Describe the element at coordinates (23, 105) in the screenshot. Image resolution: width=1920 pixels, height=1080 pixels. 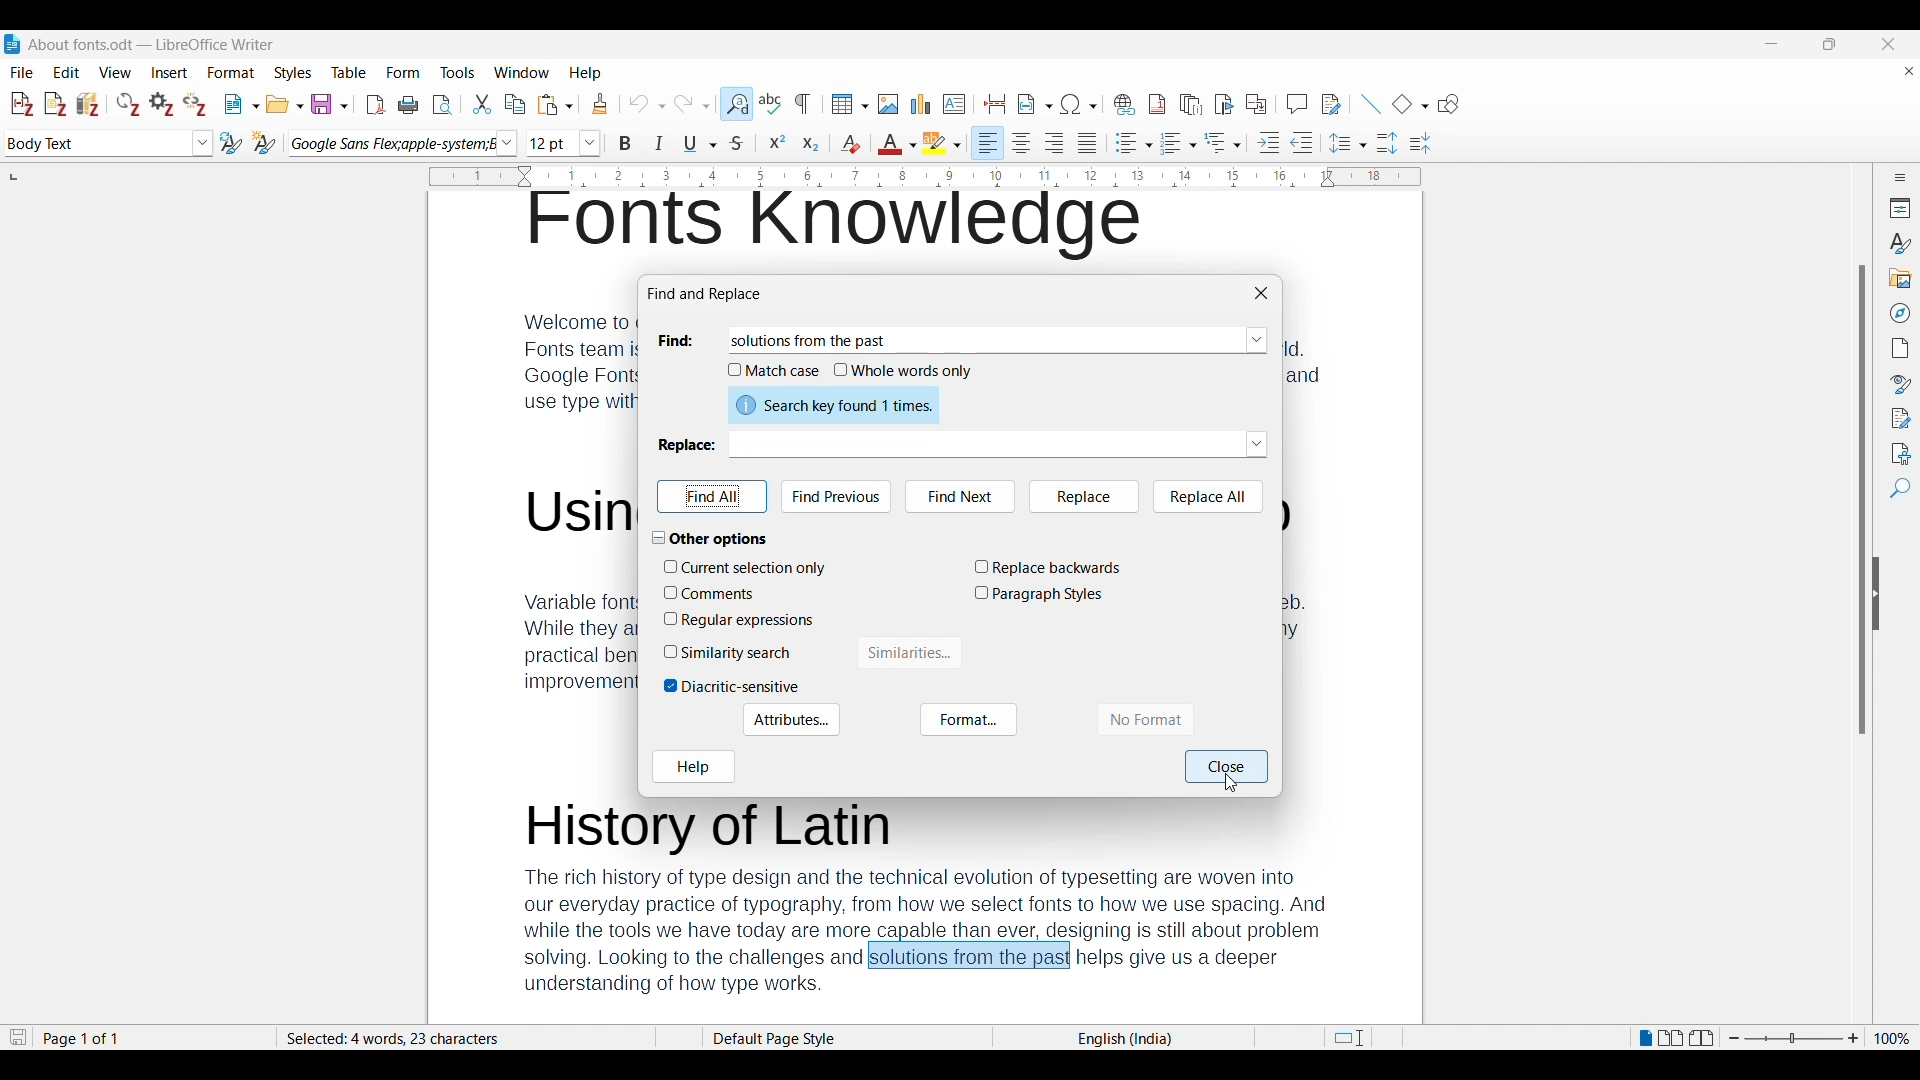
I see `Add/Edit citations` at that location.